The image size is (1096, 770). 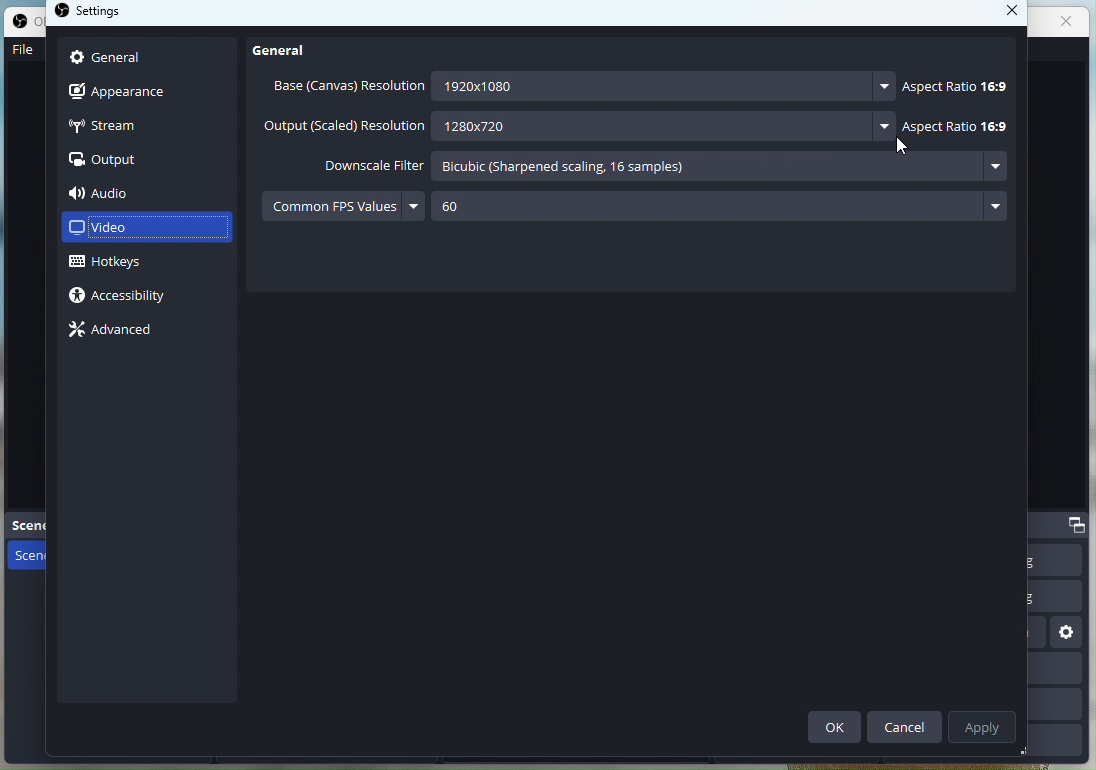 I want to click on Hotkeys, so click(x=124, y=264).